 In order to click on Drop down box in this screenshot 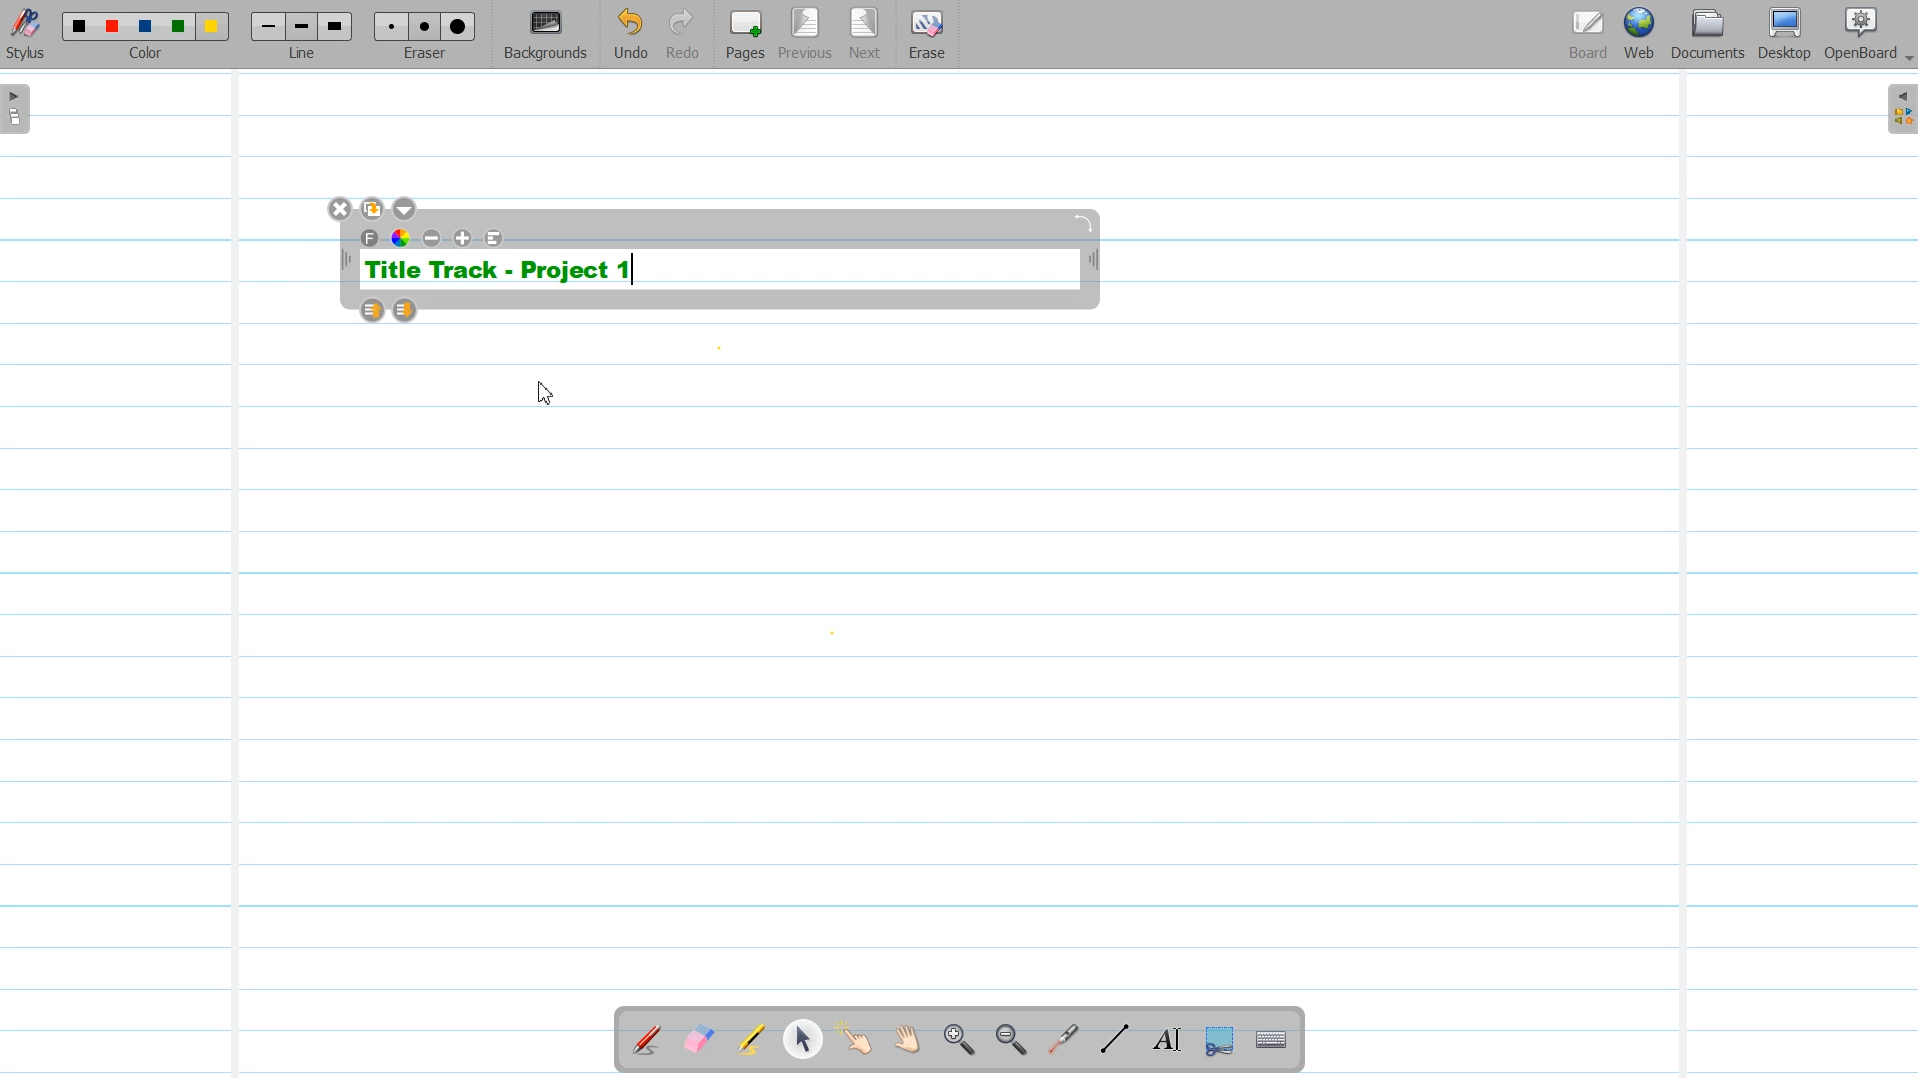, I will do `click(407, 209)`.